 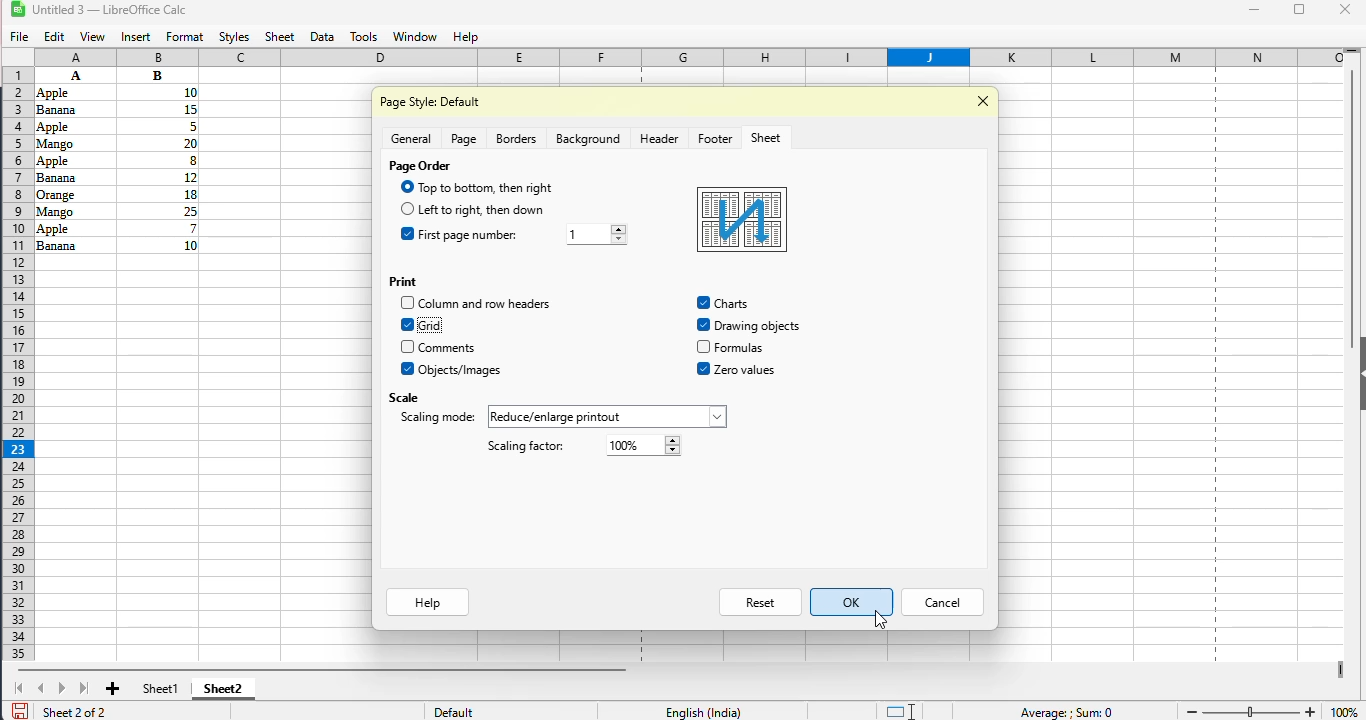 What do you see at coordinates (411, 138) in the screenshot?
I see `general` at bounding box center [411, 138].